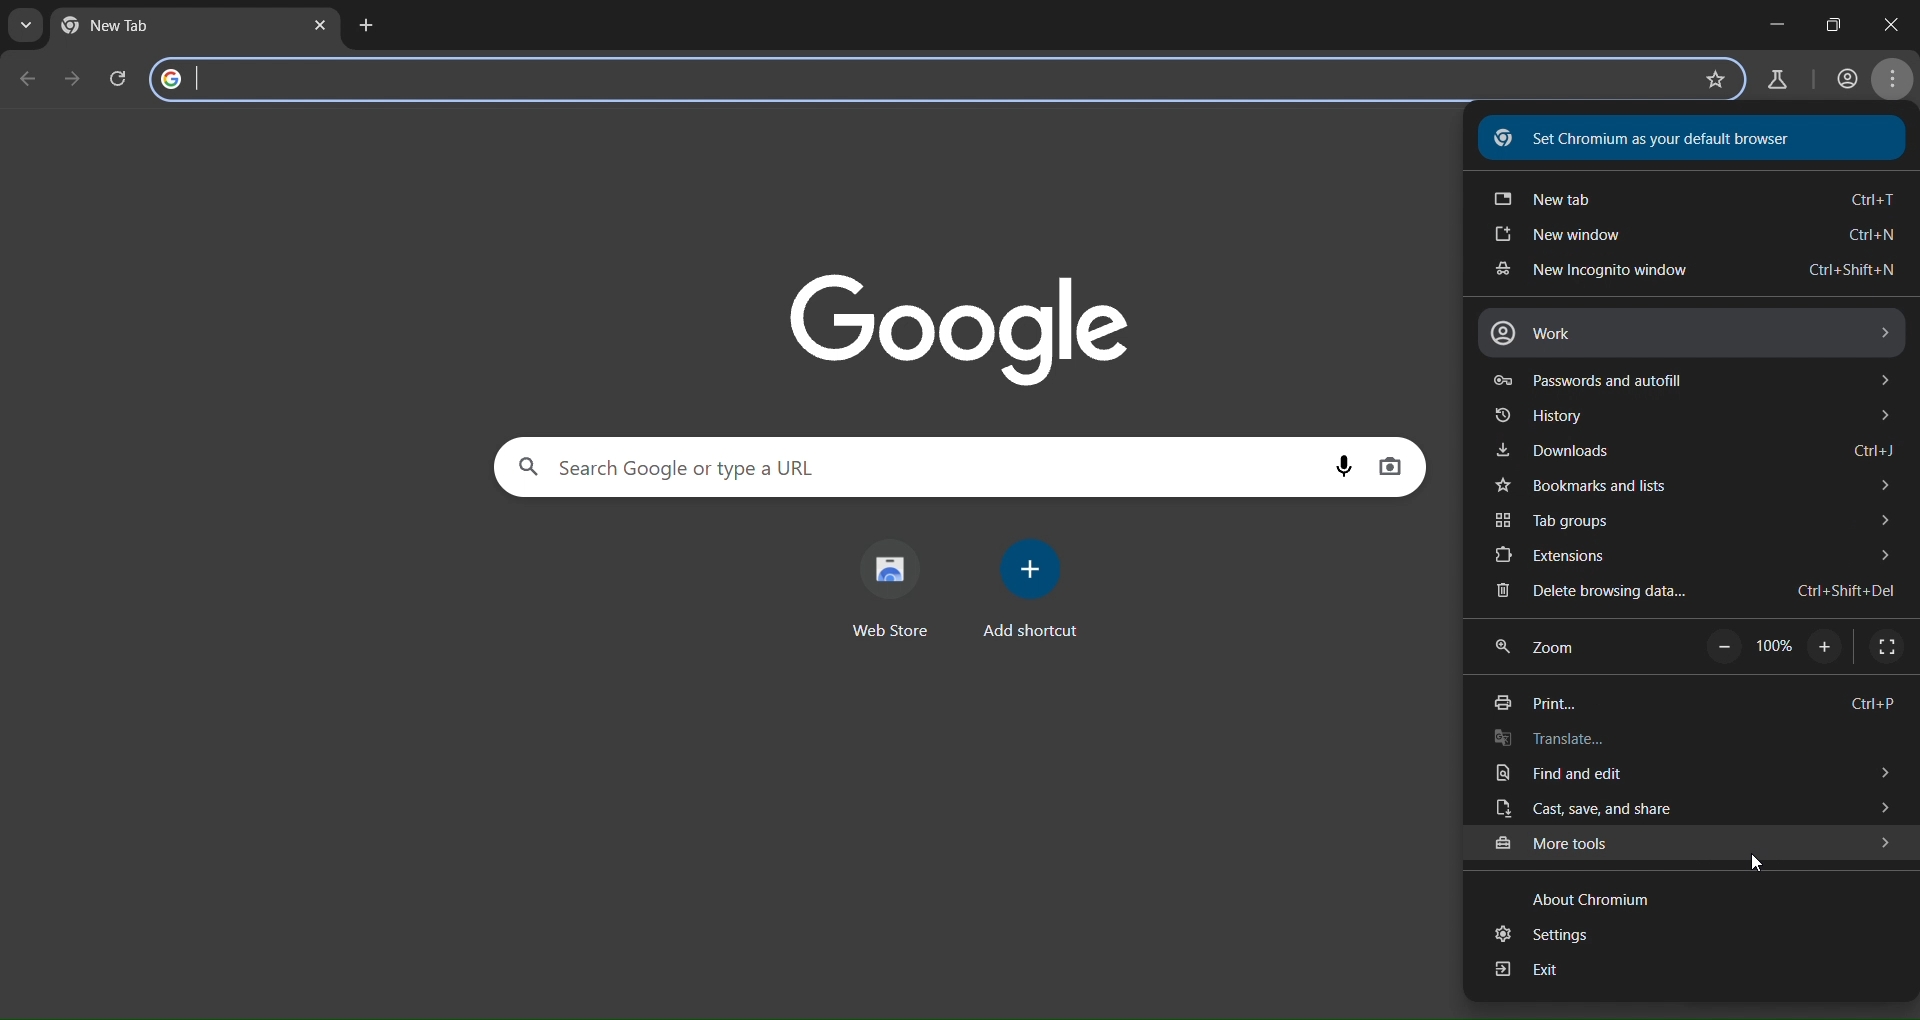 This screenshot has width=1920, height=1020. I want to click on About Chromium, so click(1595, 894).